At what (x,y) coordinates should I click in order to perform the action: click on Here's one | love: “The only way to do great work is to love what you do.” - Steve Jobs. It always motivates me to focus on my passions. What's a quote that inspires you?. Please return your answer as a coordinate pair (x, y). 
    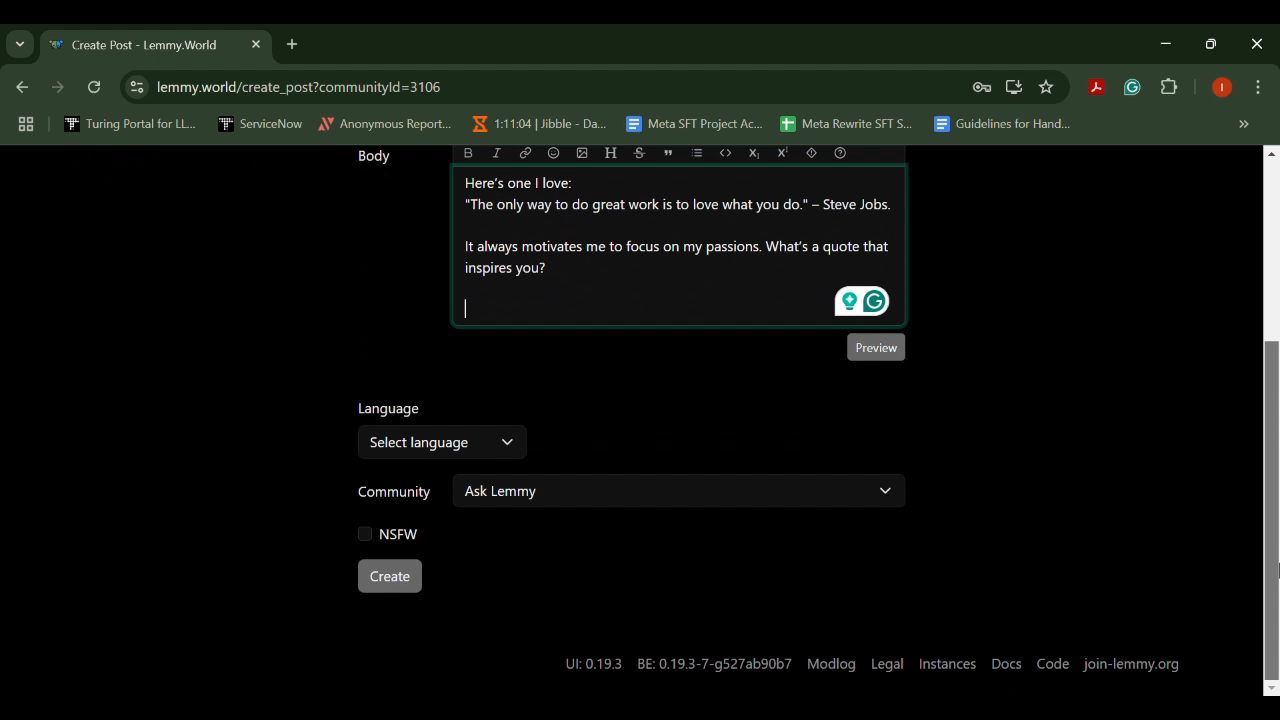
    Looking at the image, I should click on (682, 247).